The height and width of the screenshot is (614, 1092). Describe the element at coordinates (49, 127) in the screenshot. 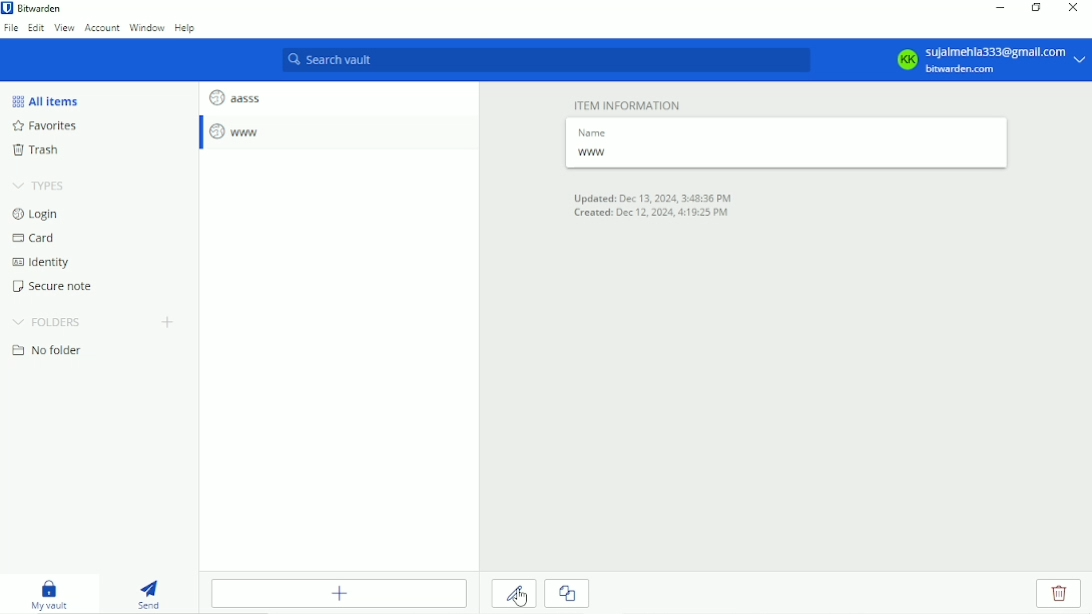

I see `Favorites` at that location.